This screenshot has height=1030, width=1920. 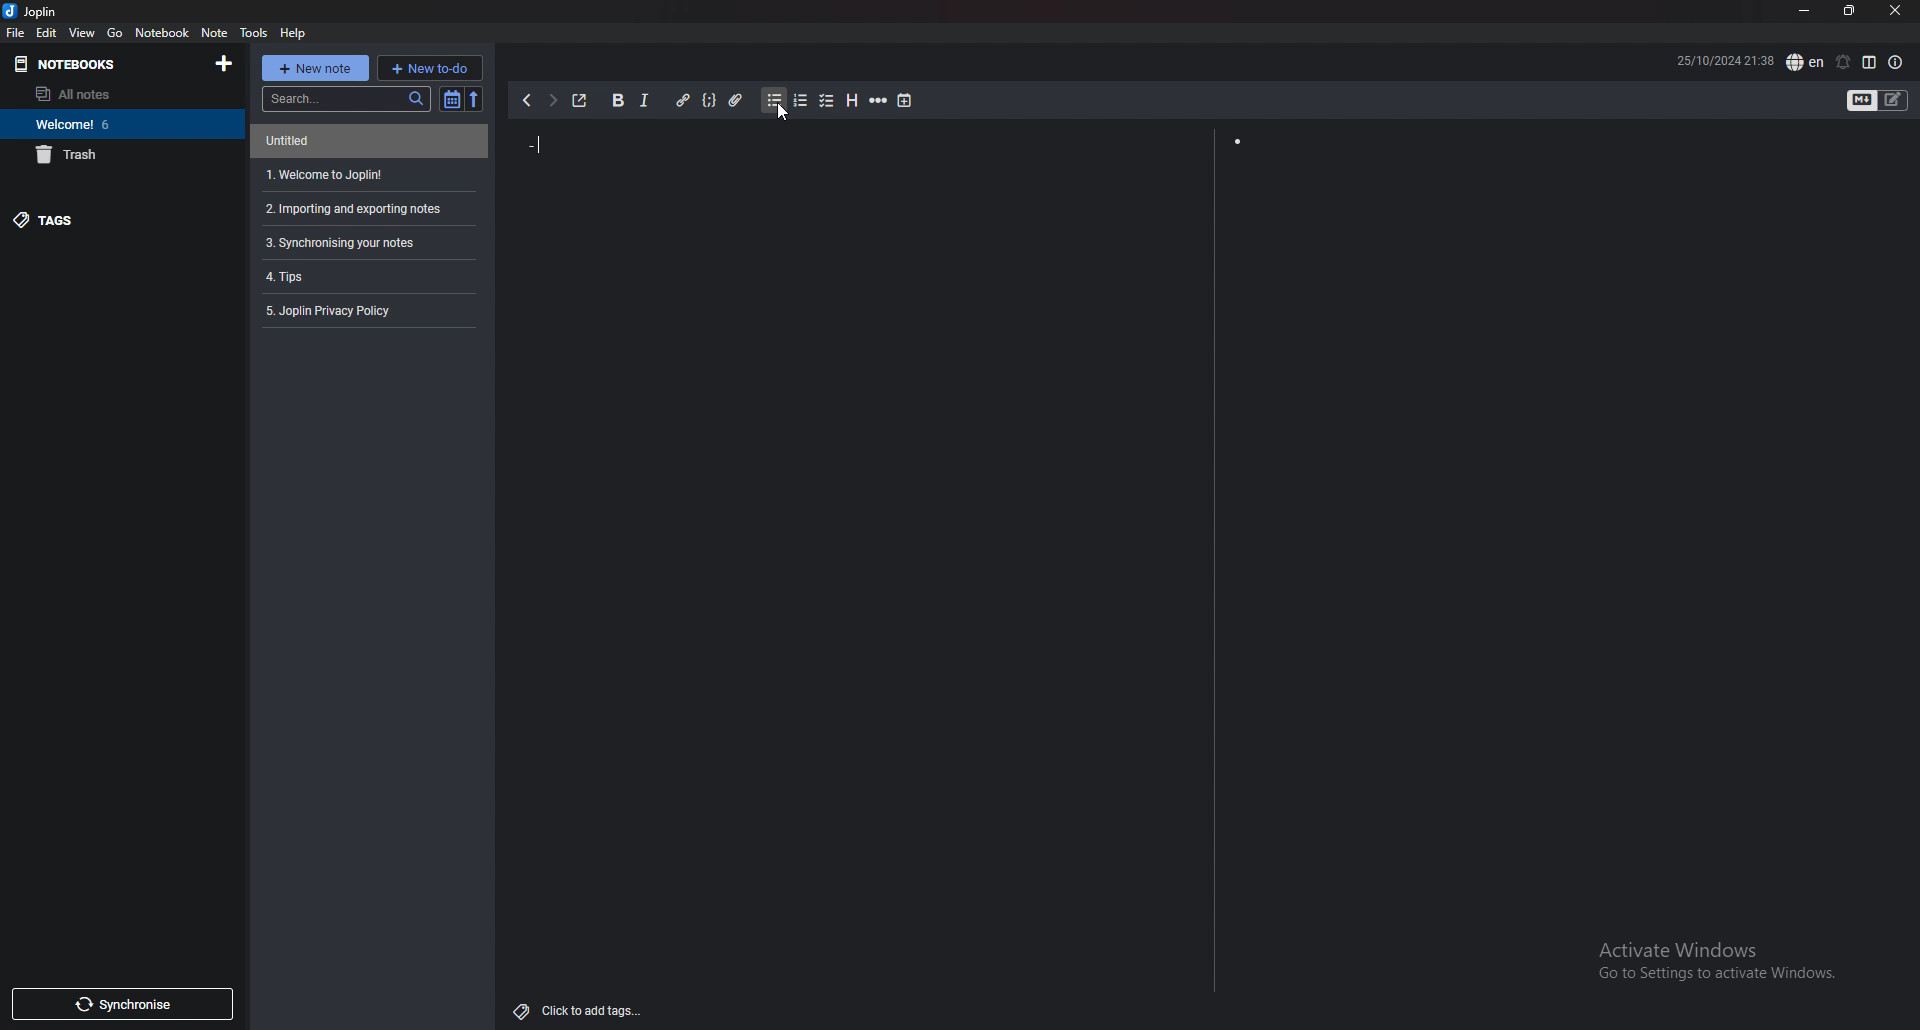 I want to click on Tips, so click(x=286, y=280).